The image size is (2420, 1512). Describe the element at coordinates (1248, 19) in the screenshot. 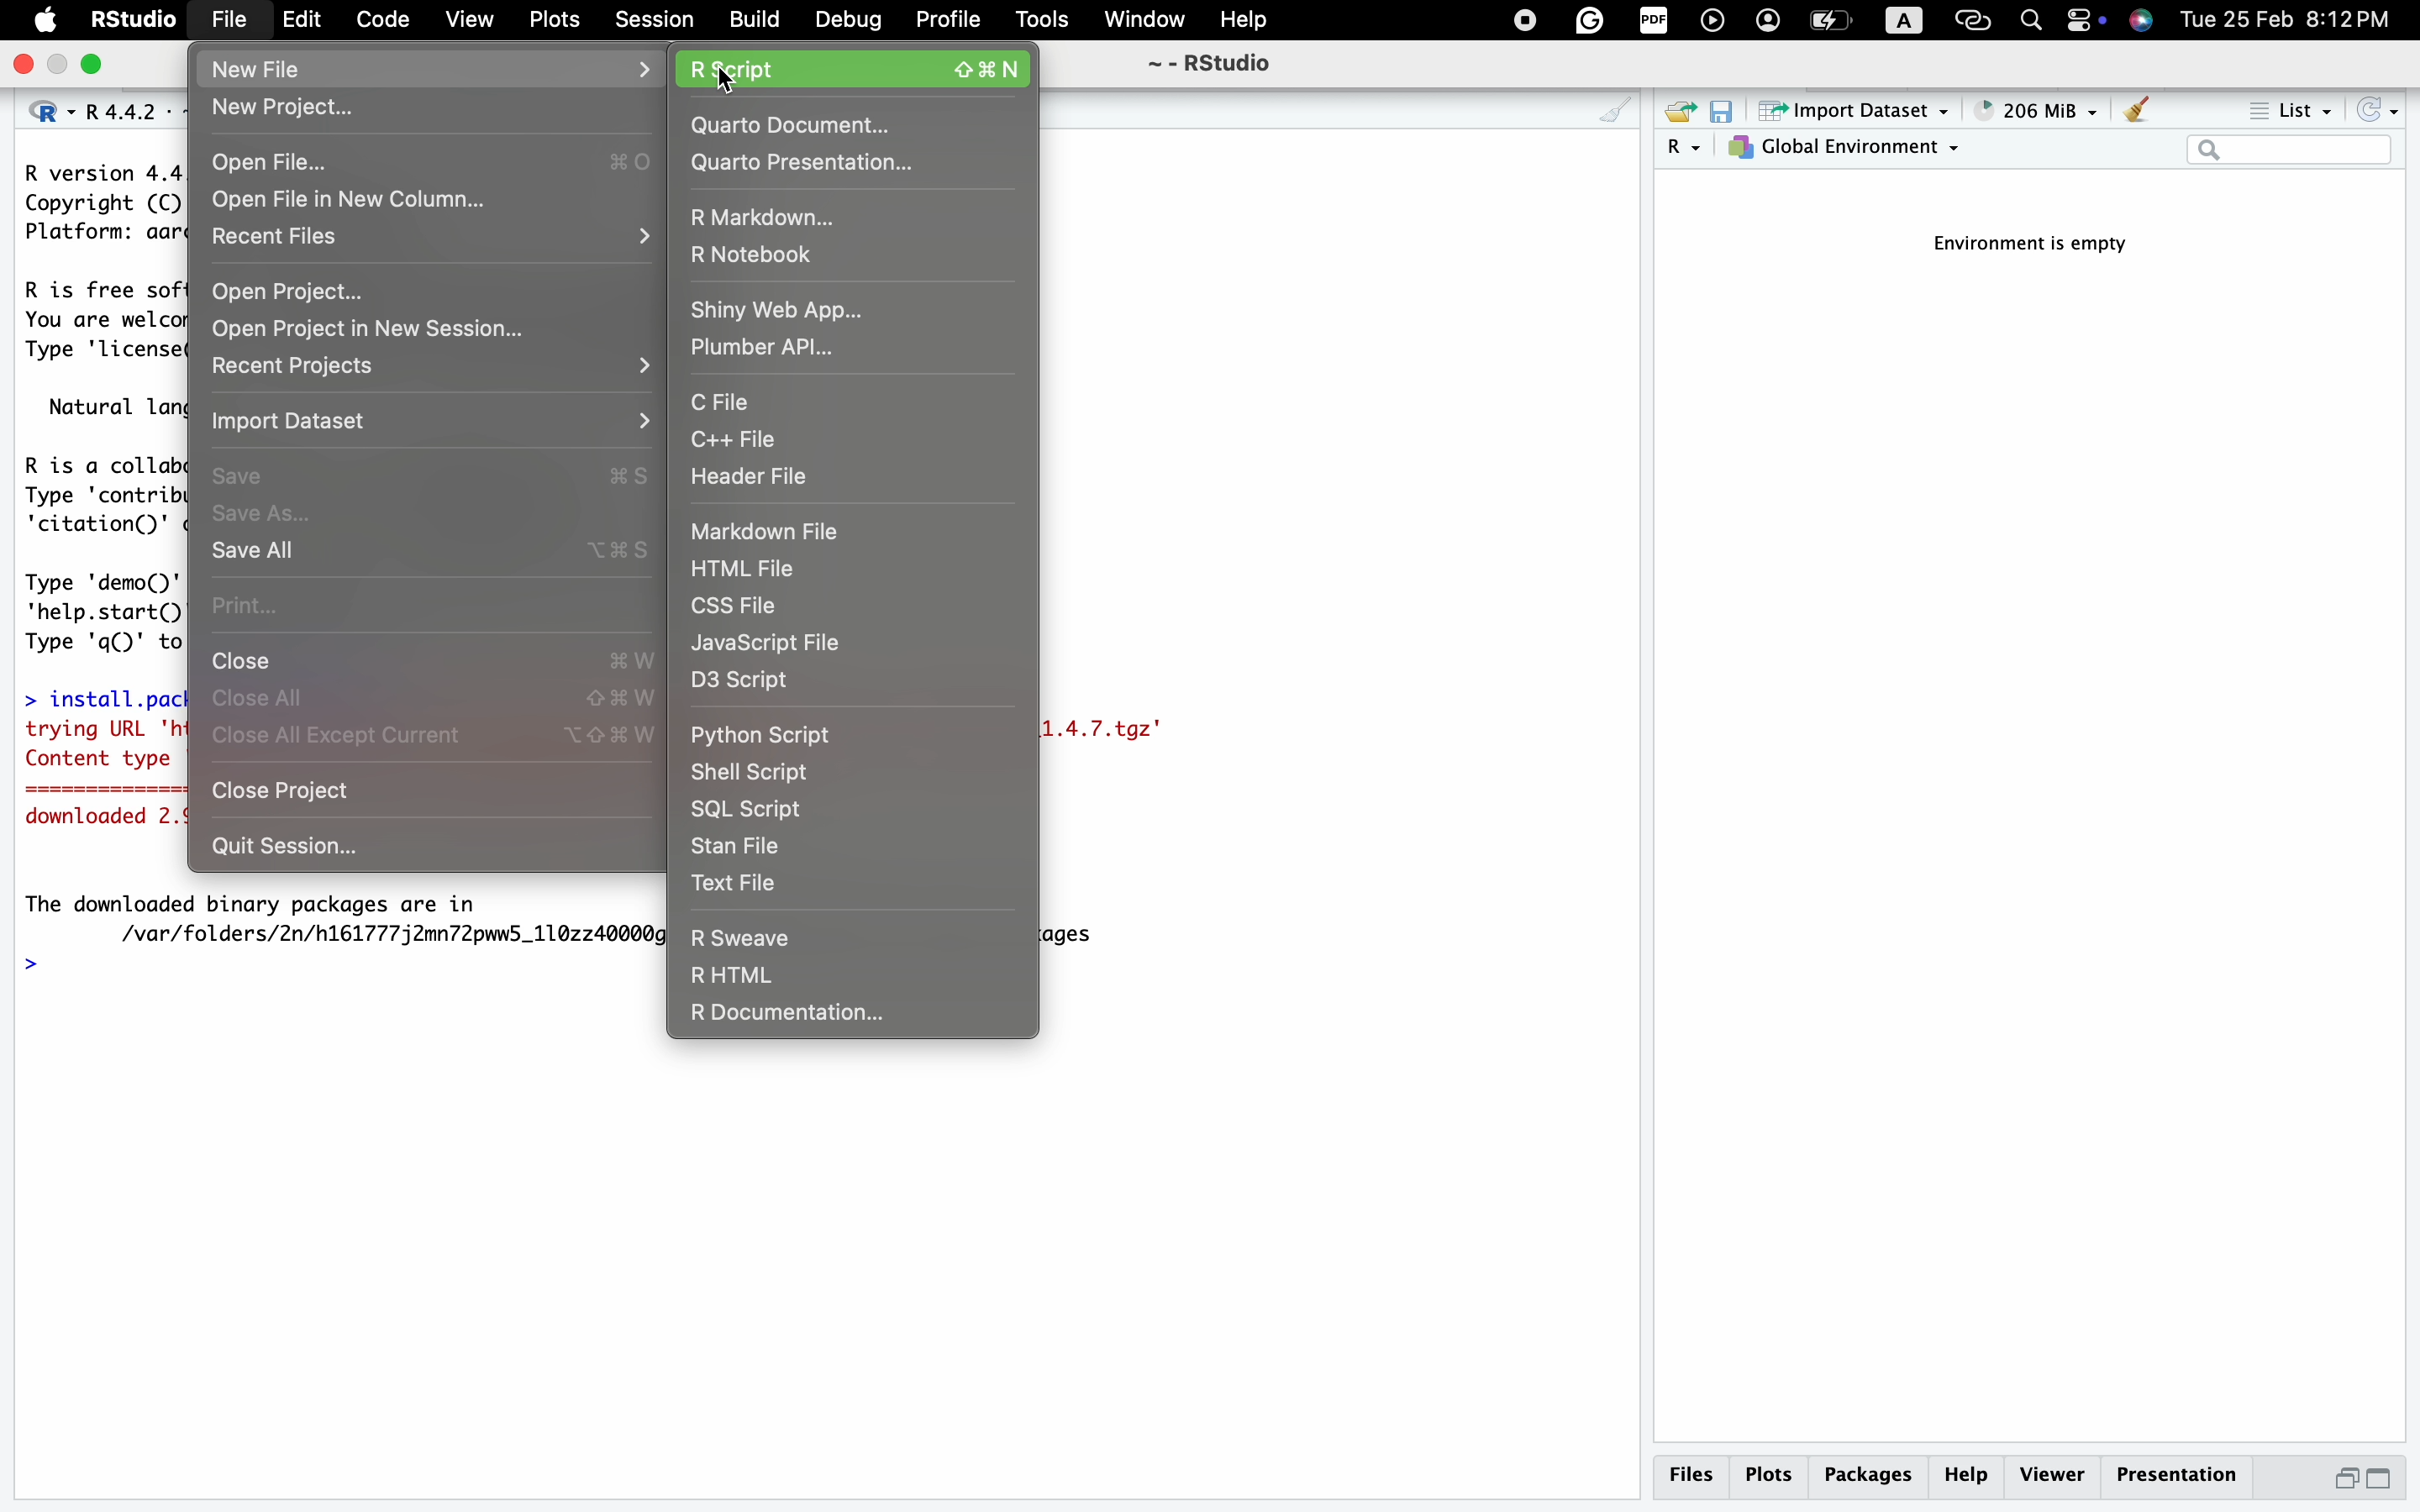

I see `help` at that location.